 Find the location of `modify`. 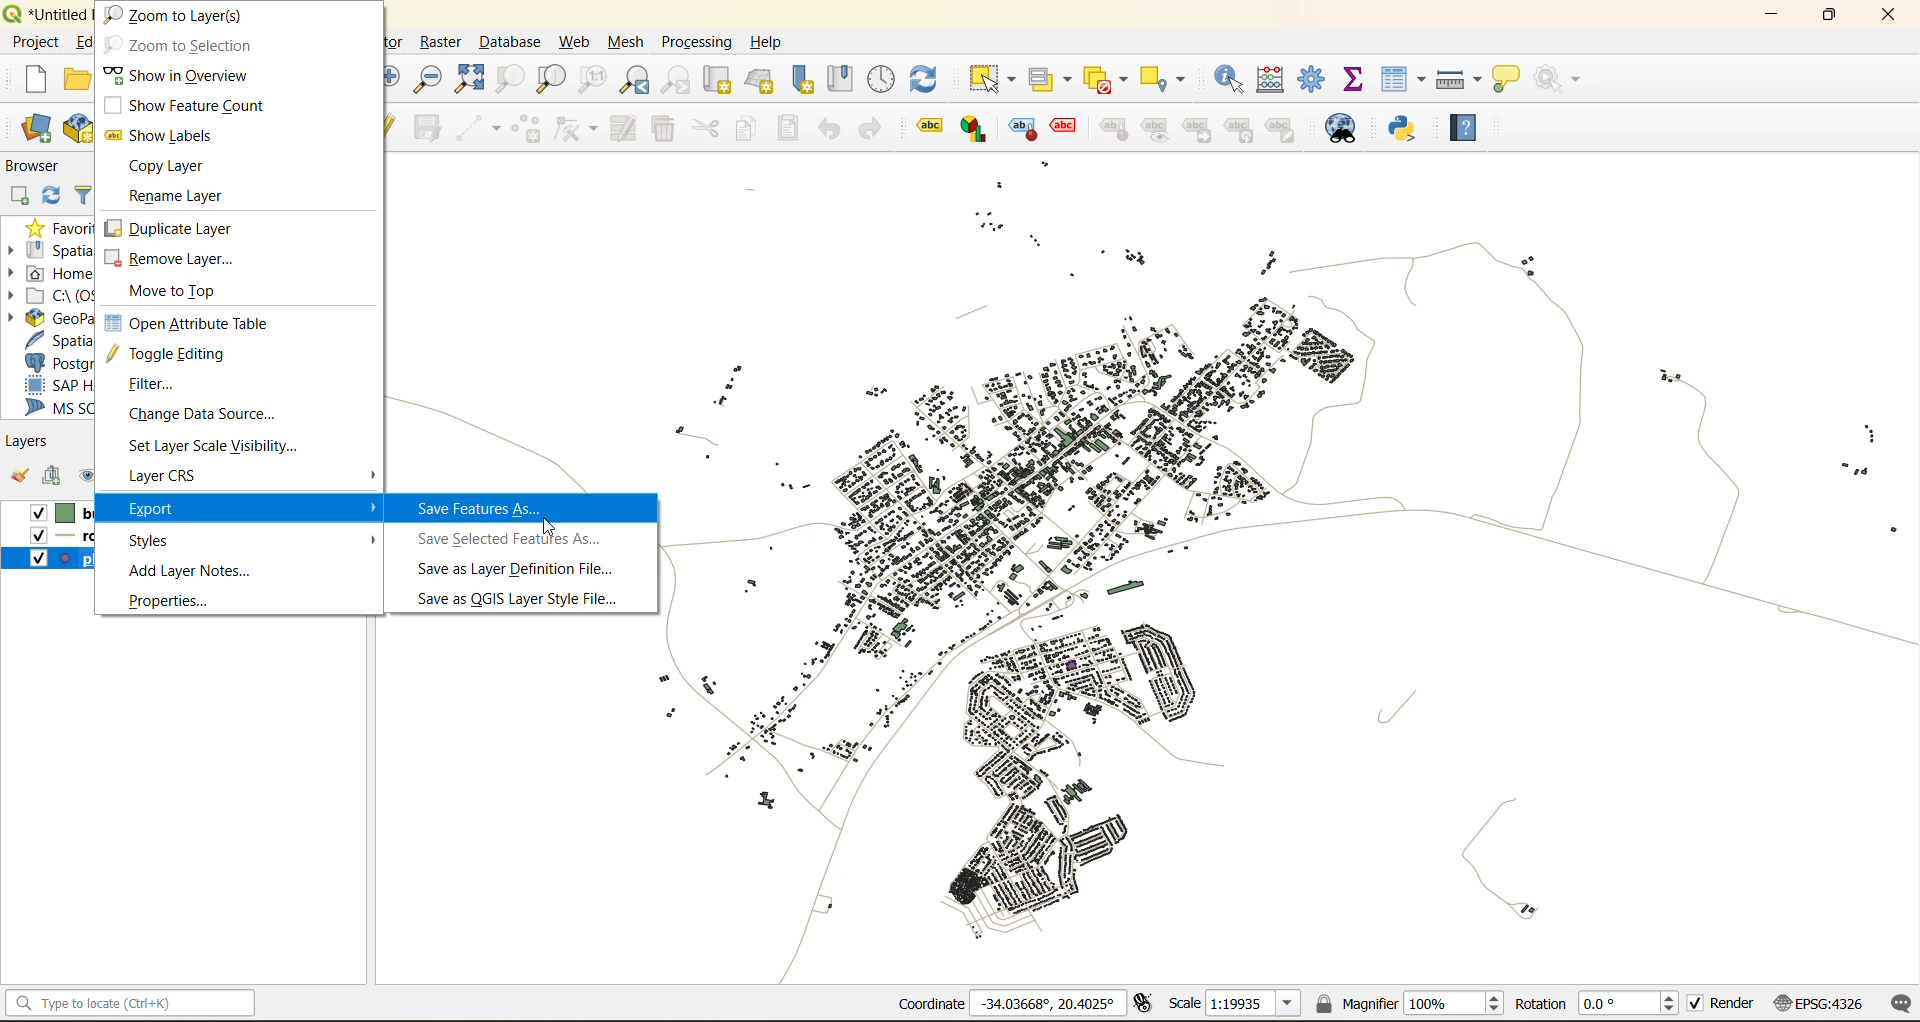

modify is located at coordinates (626, 129).